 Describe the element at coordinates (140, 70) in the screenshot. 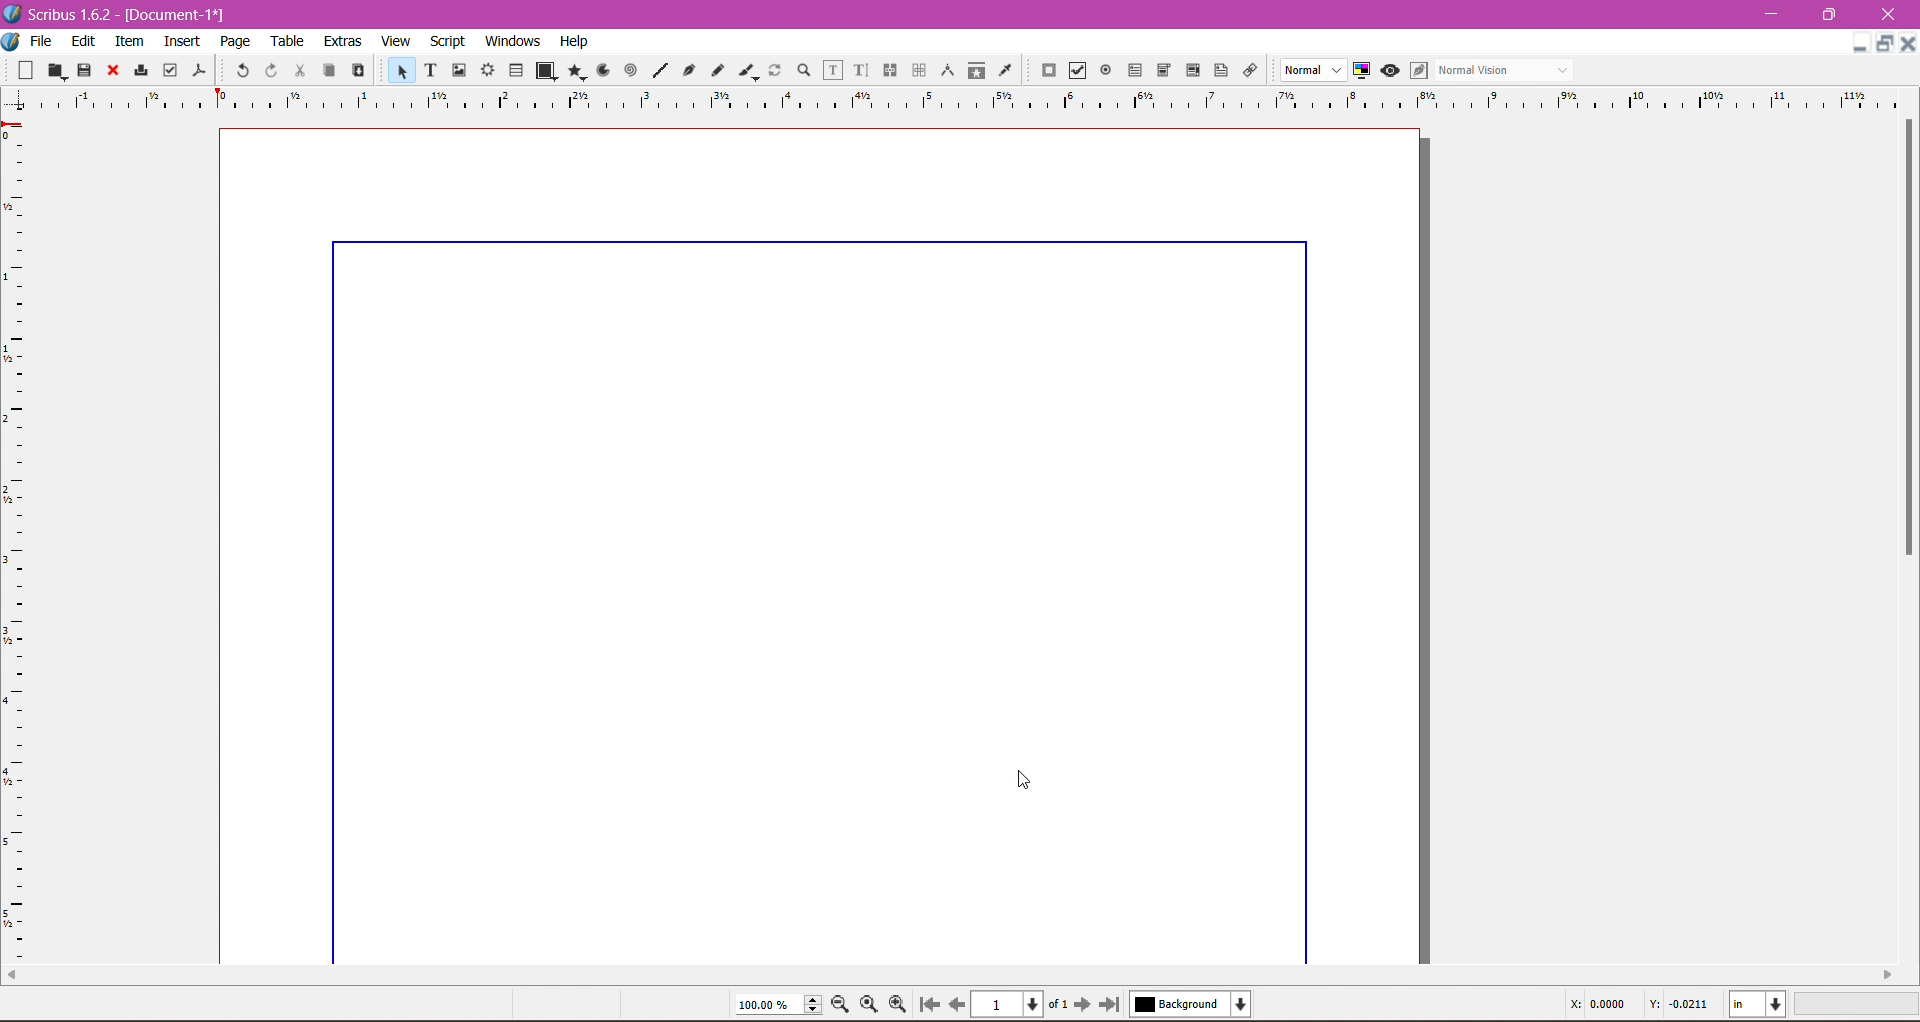

I see `Print` at that location.